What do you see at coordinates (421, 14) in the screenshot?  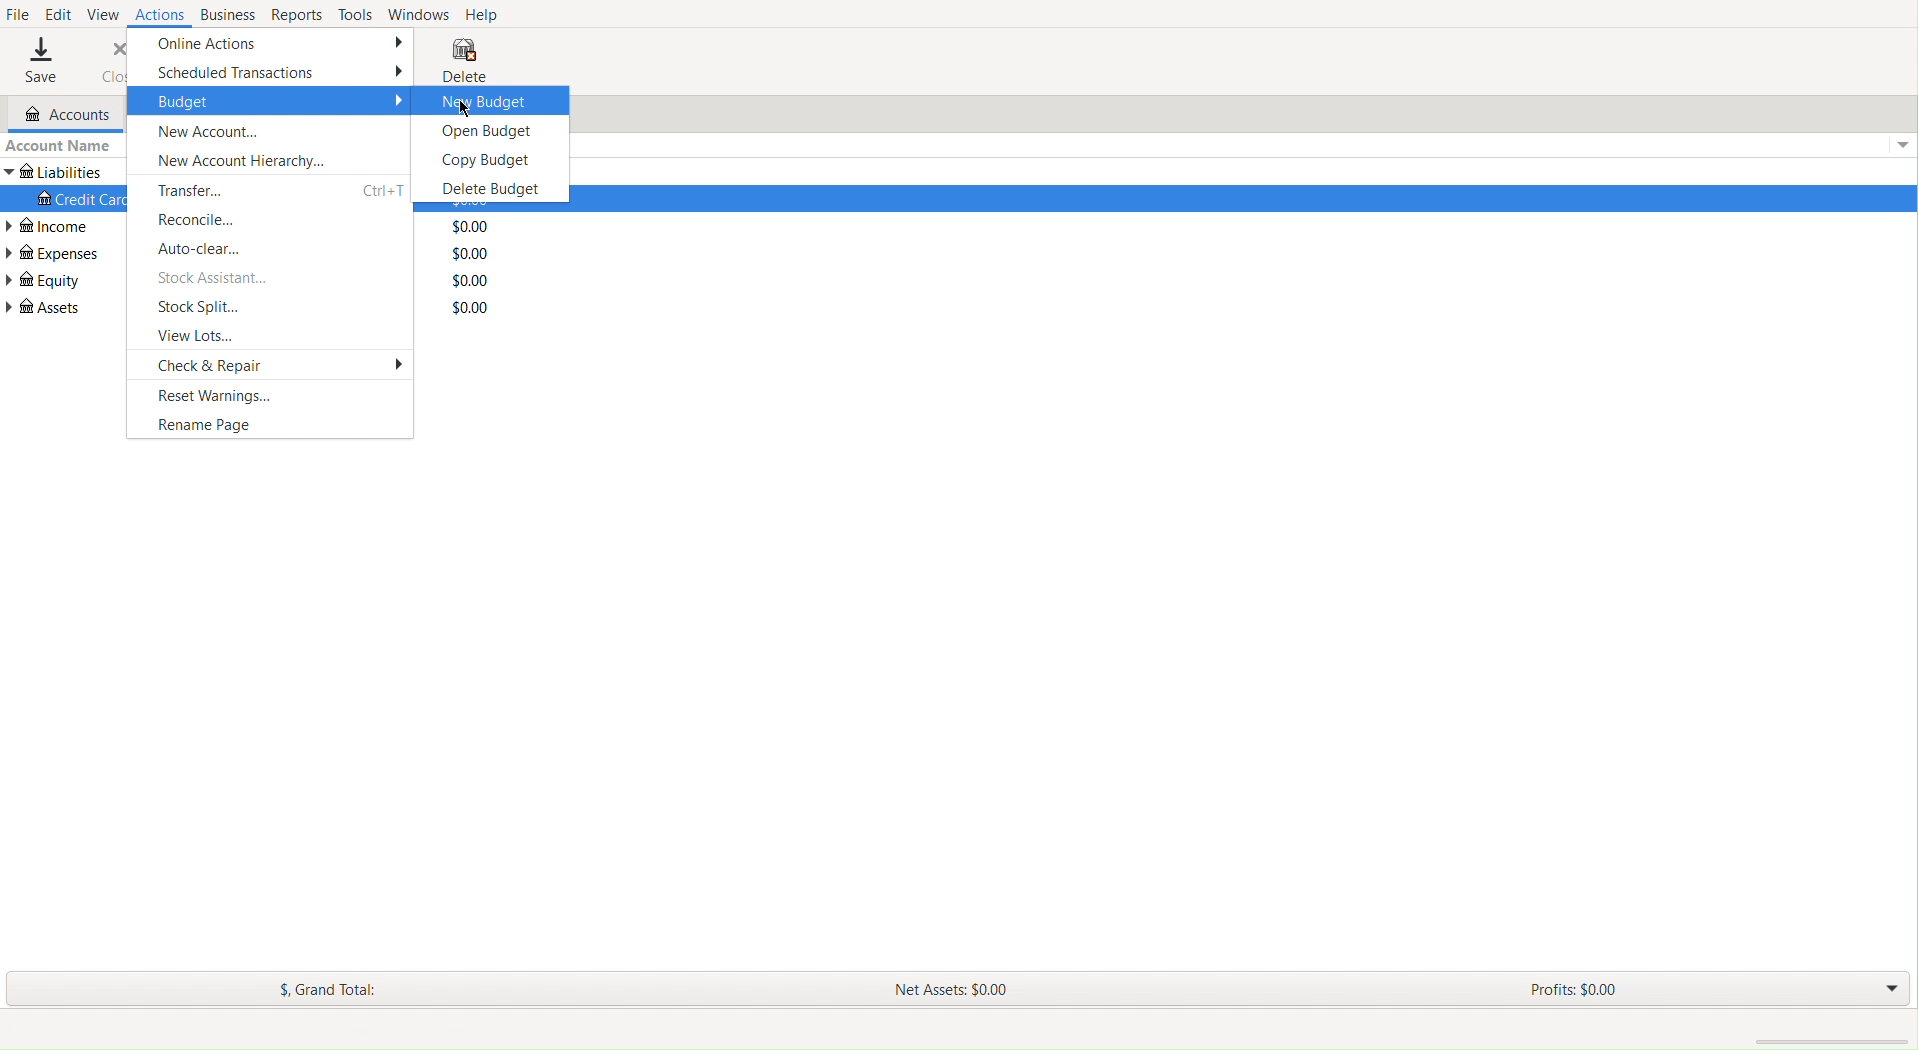 I see `Windows` at bounding box center [421, 14].